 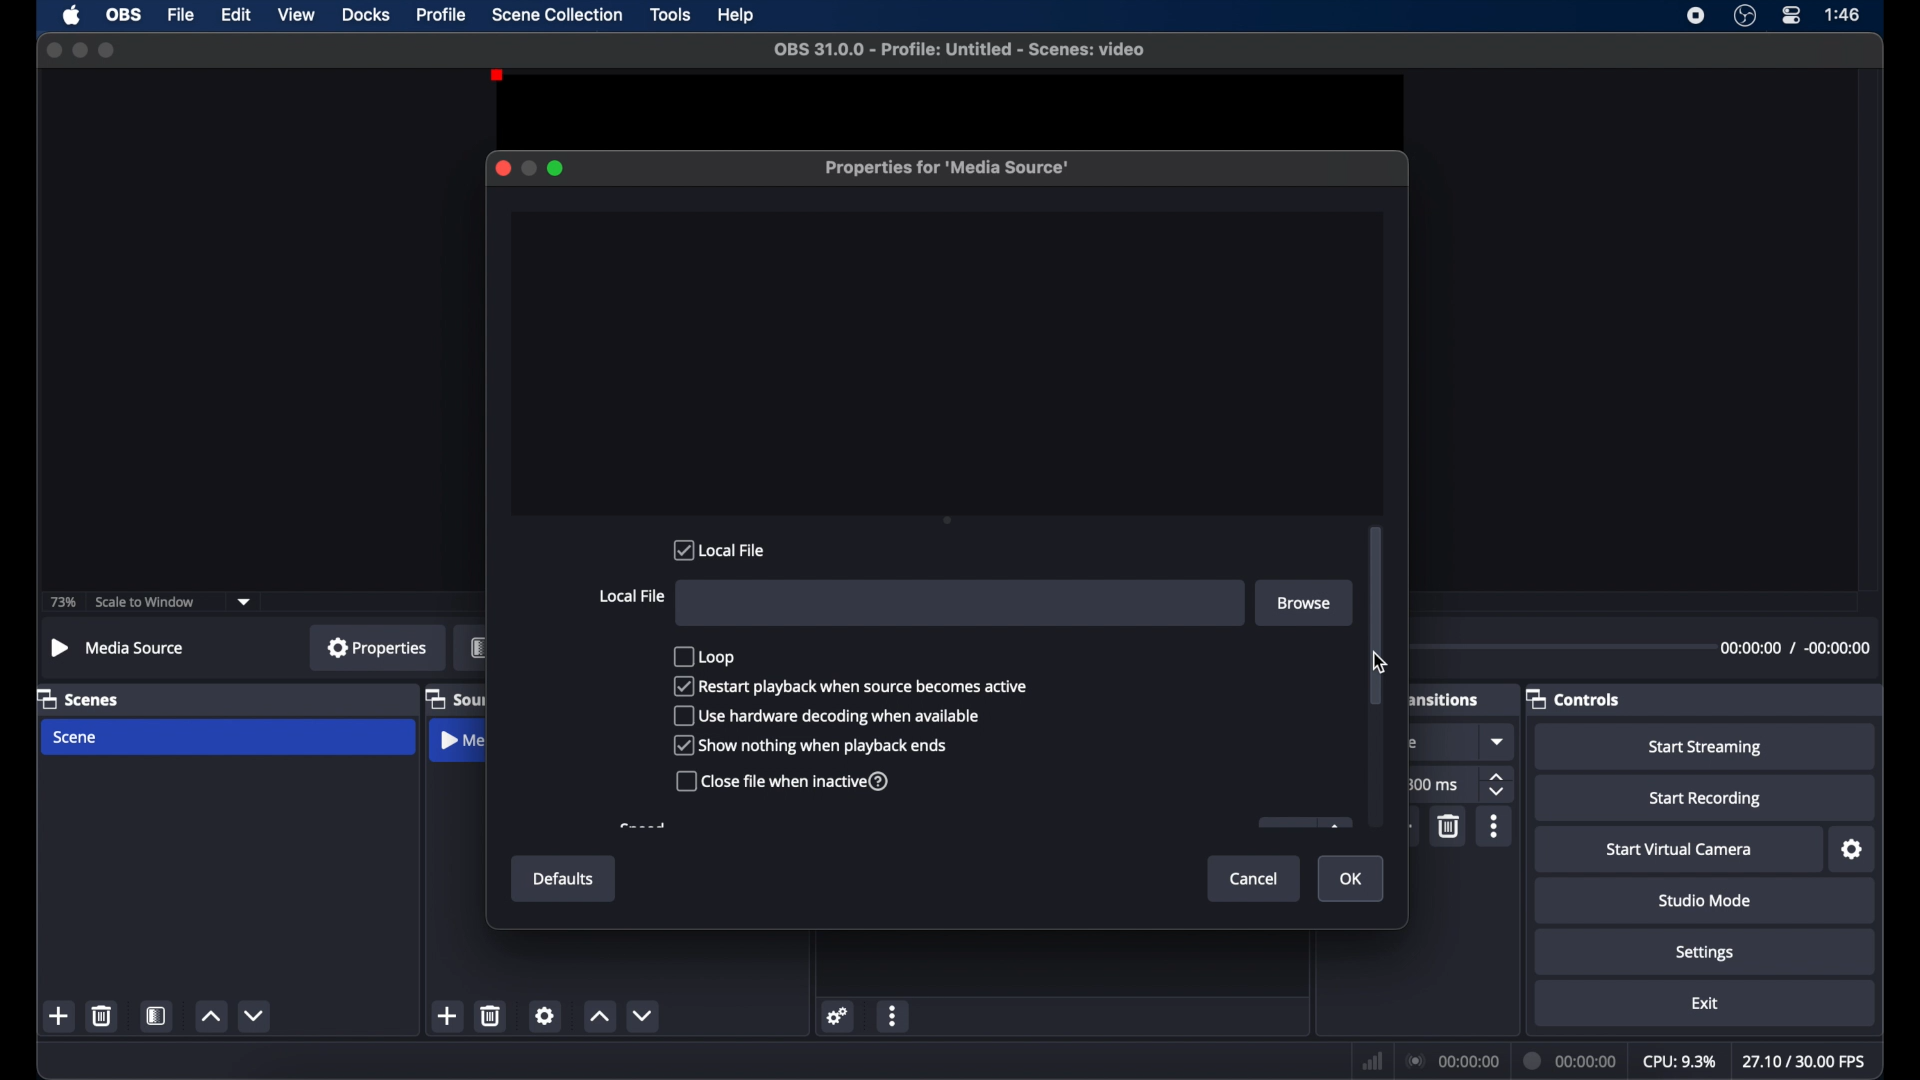 What do you see at coordinates (256, 1015) in the screenshot?
I see `decrement` at bounding box center [256, 1015].